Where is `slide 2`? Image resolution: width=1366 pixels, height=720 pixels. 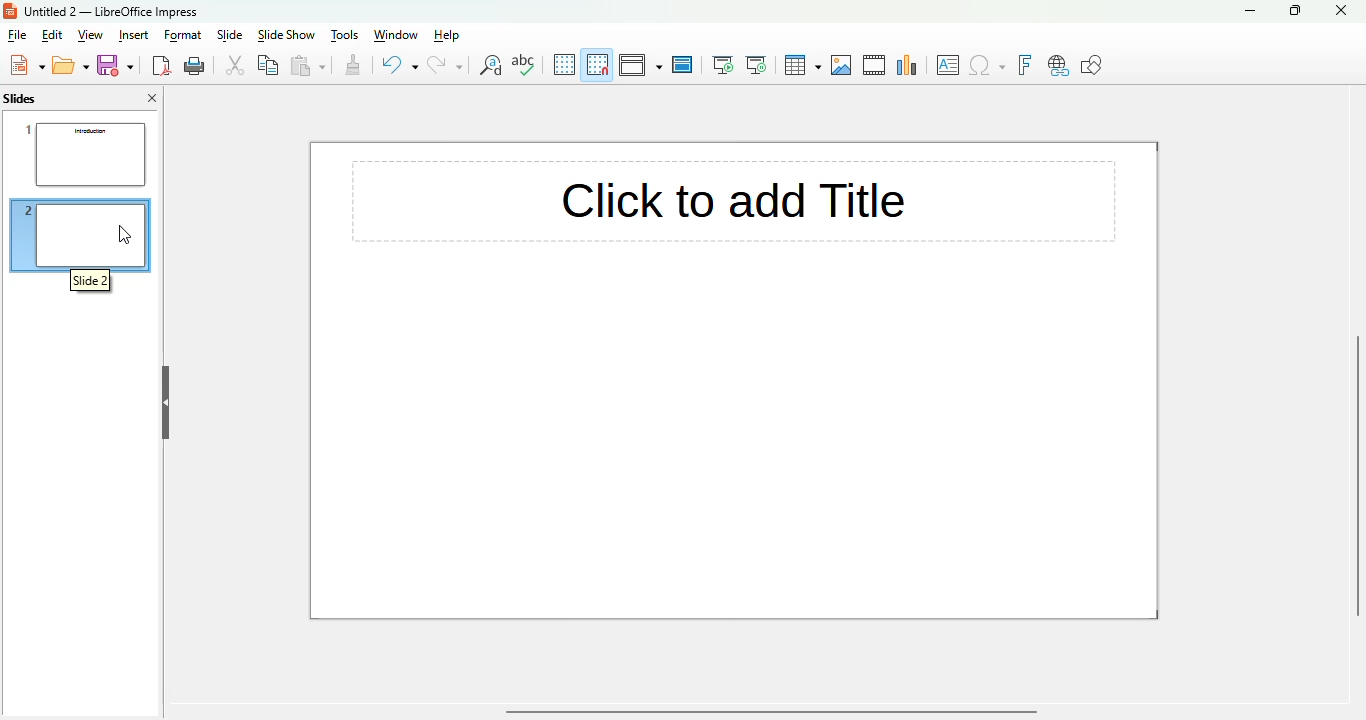 slide 2 is located at coordinates (92, 281).